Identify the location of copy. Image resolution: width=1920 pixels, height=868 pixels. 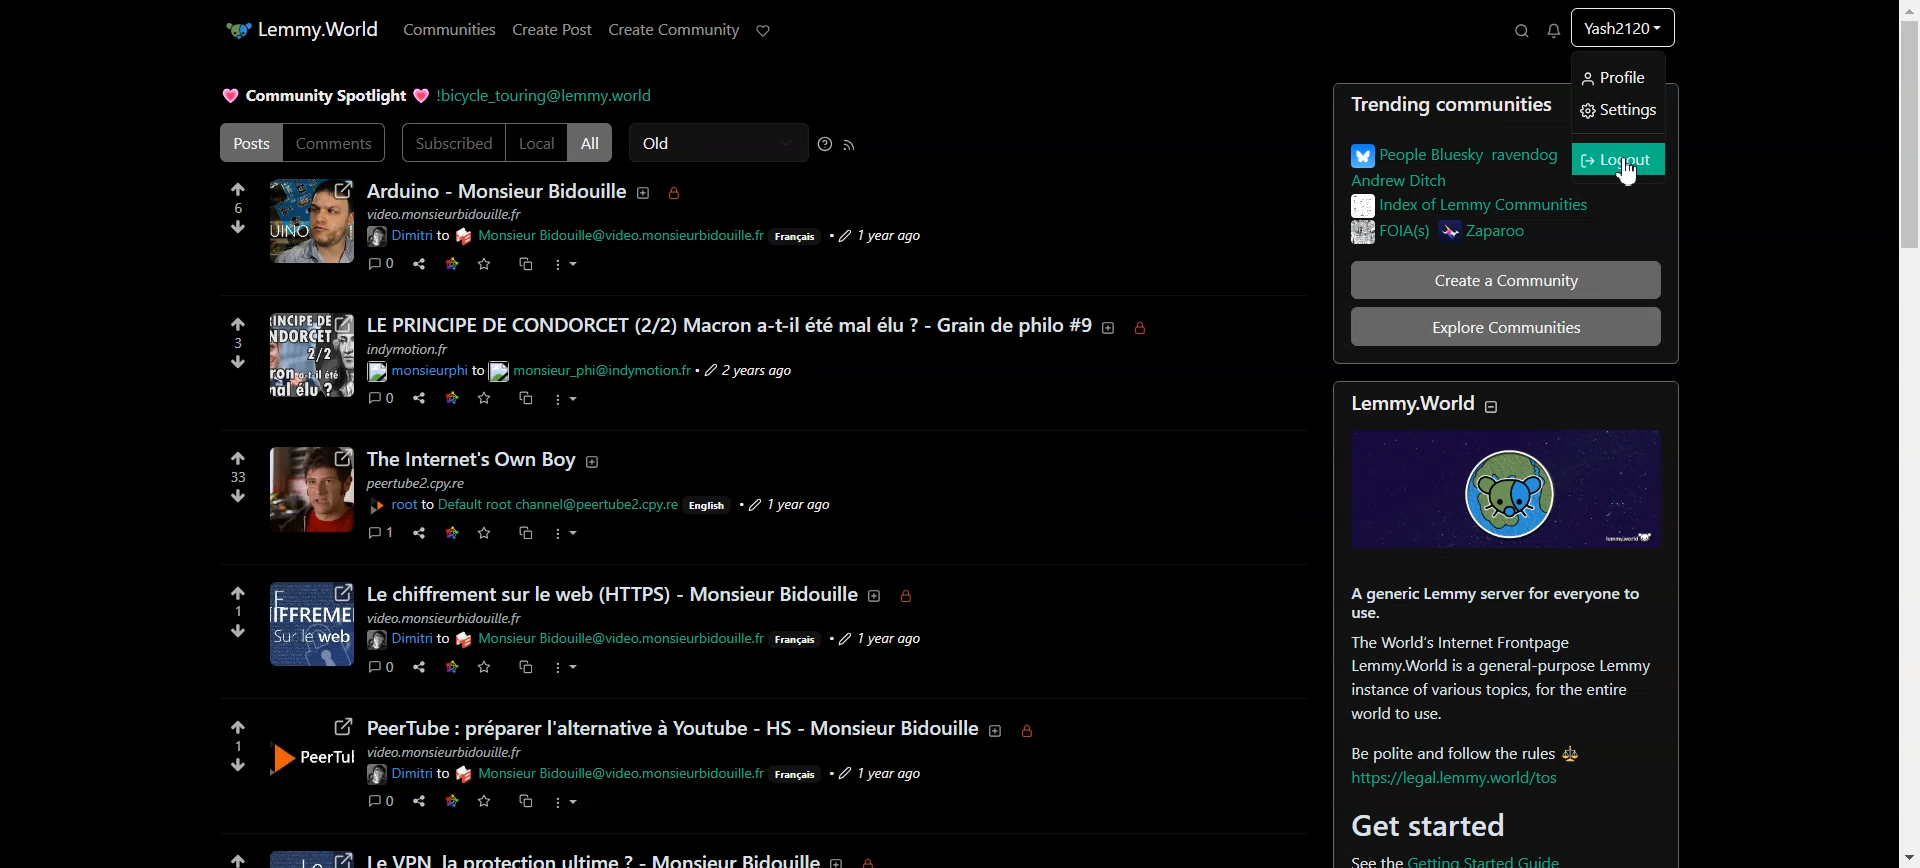
(527, 401).